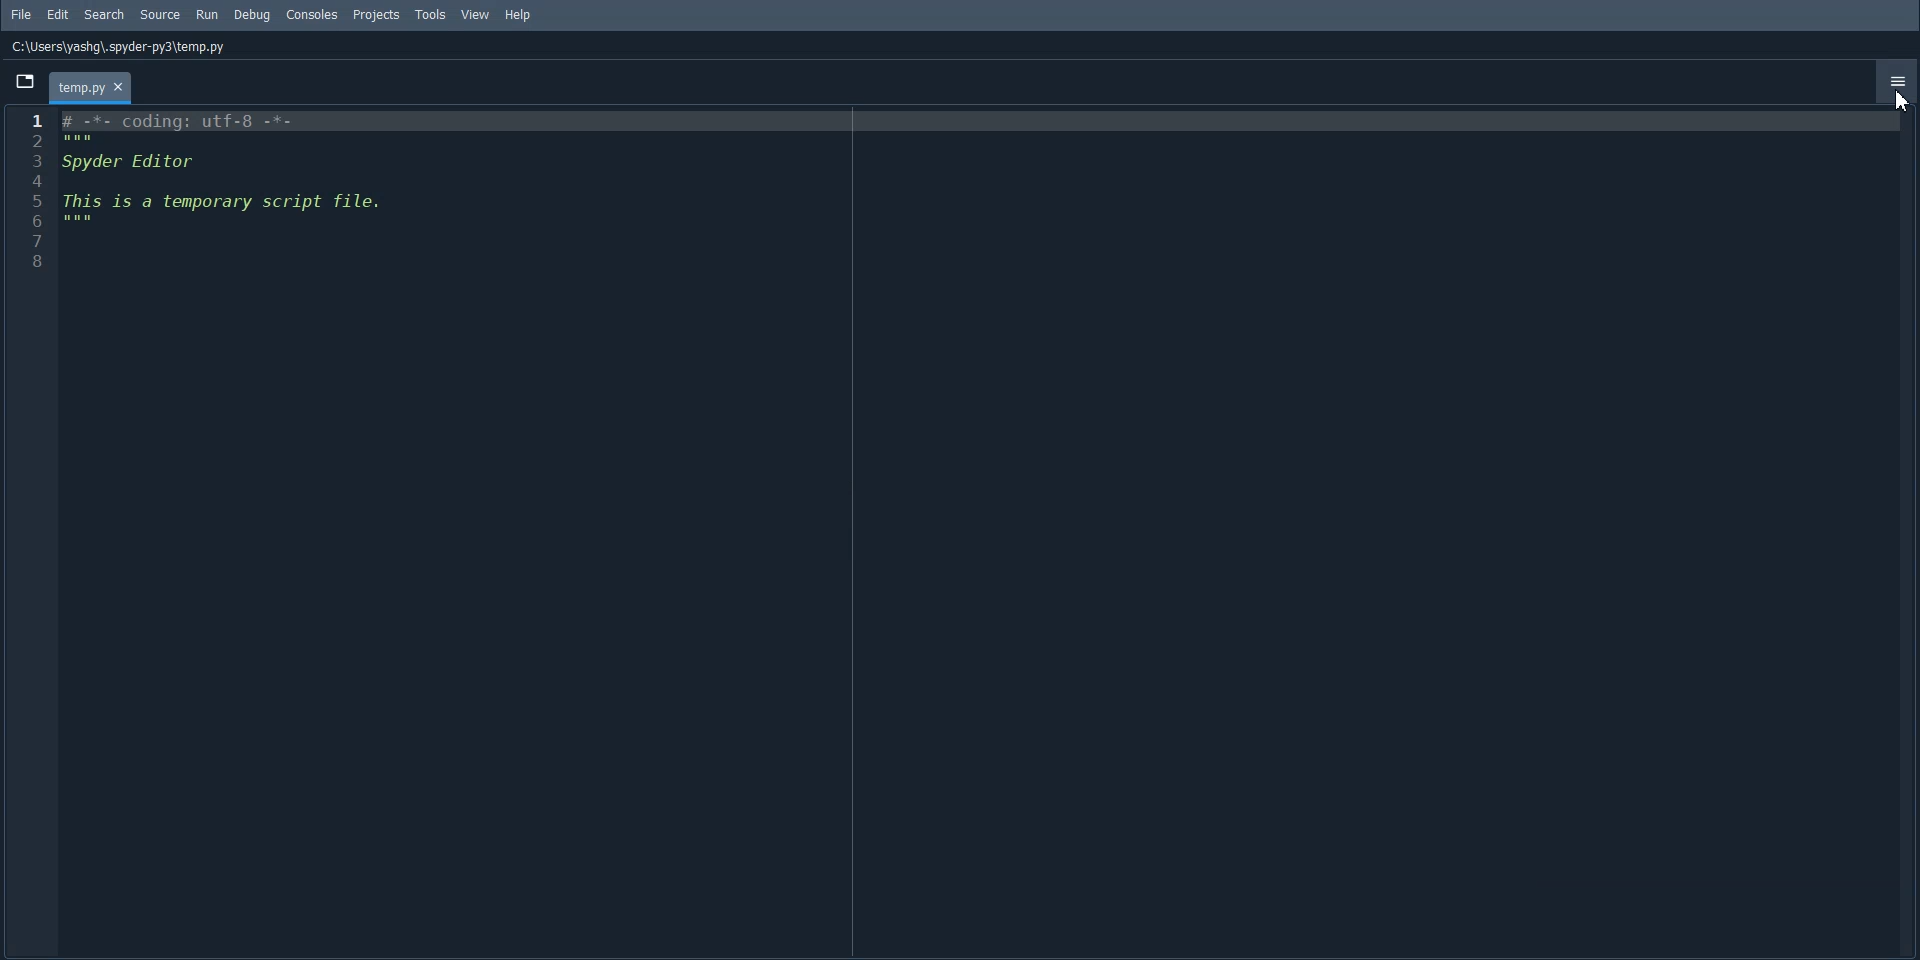 The height and width of the screenshot is (960, 1920). Describe the element at coordinates (31, 192) in the screenshot. I see `Line Number` at that location.